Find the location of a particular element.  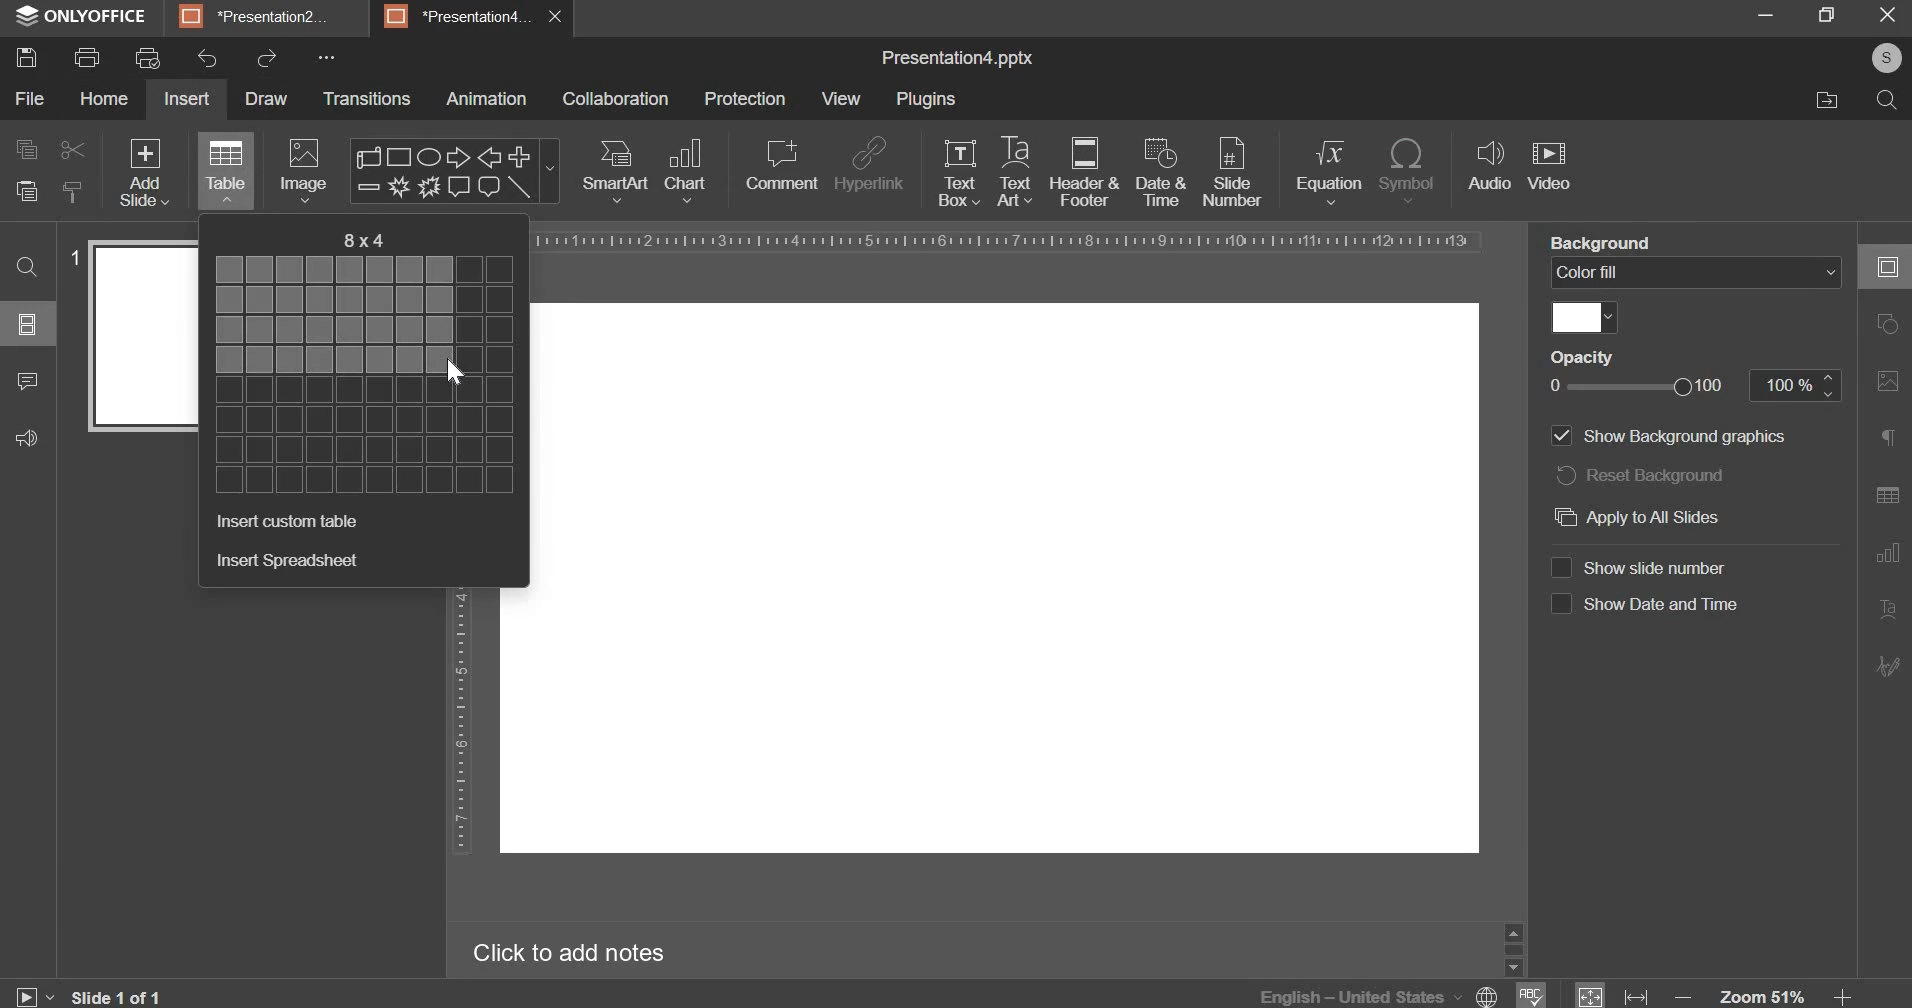

zoom out is located at coordinates (1683, 996).